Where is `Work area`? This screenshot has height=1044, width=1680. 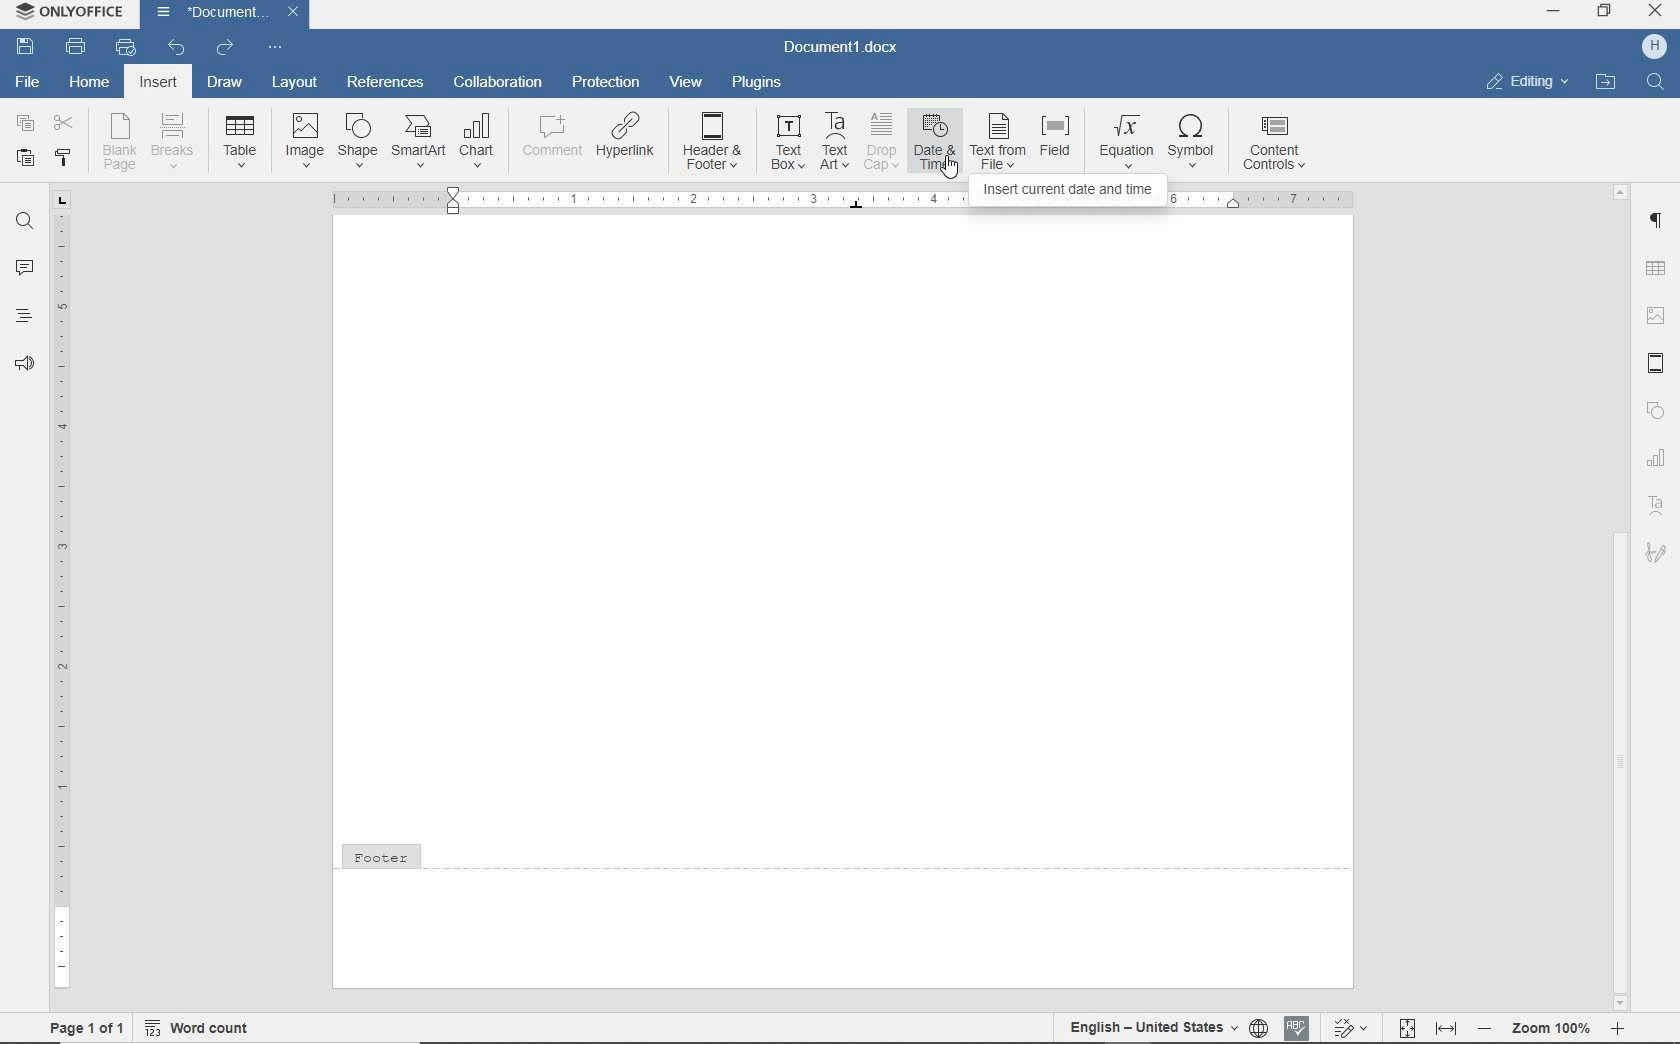
Work area is located at coordinates (843, 529).